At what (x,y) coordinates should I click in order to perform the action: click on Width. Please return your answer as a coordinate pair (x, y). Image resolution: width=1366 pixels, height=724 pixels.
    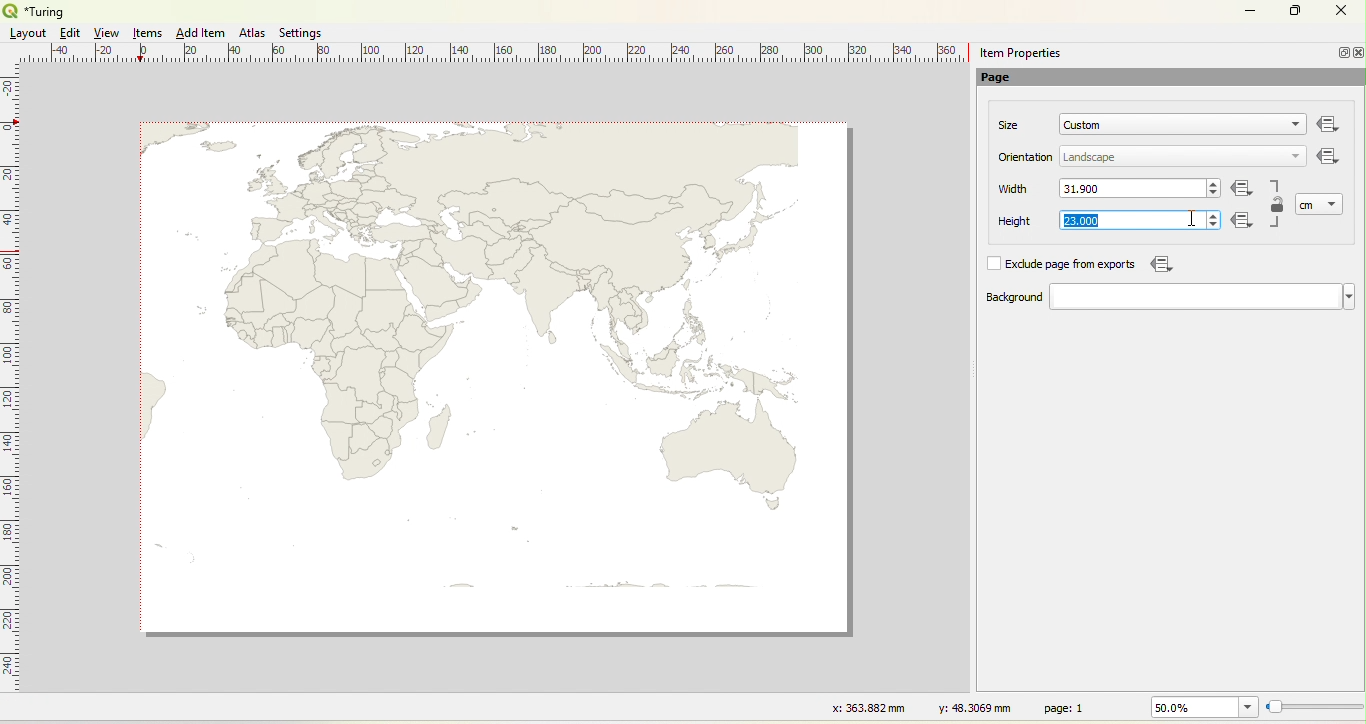
    Looking at the image, I should click on (1014, 189).